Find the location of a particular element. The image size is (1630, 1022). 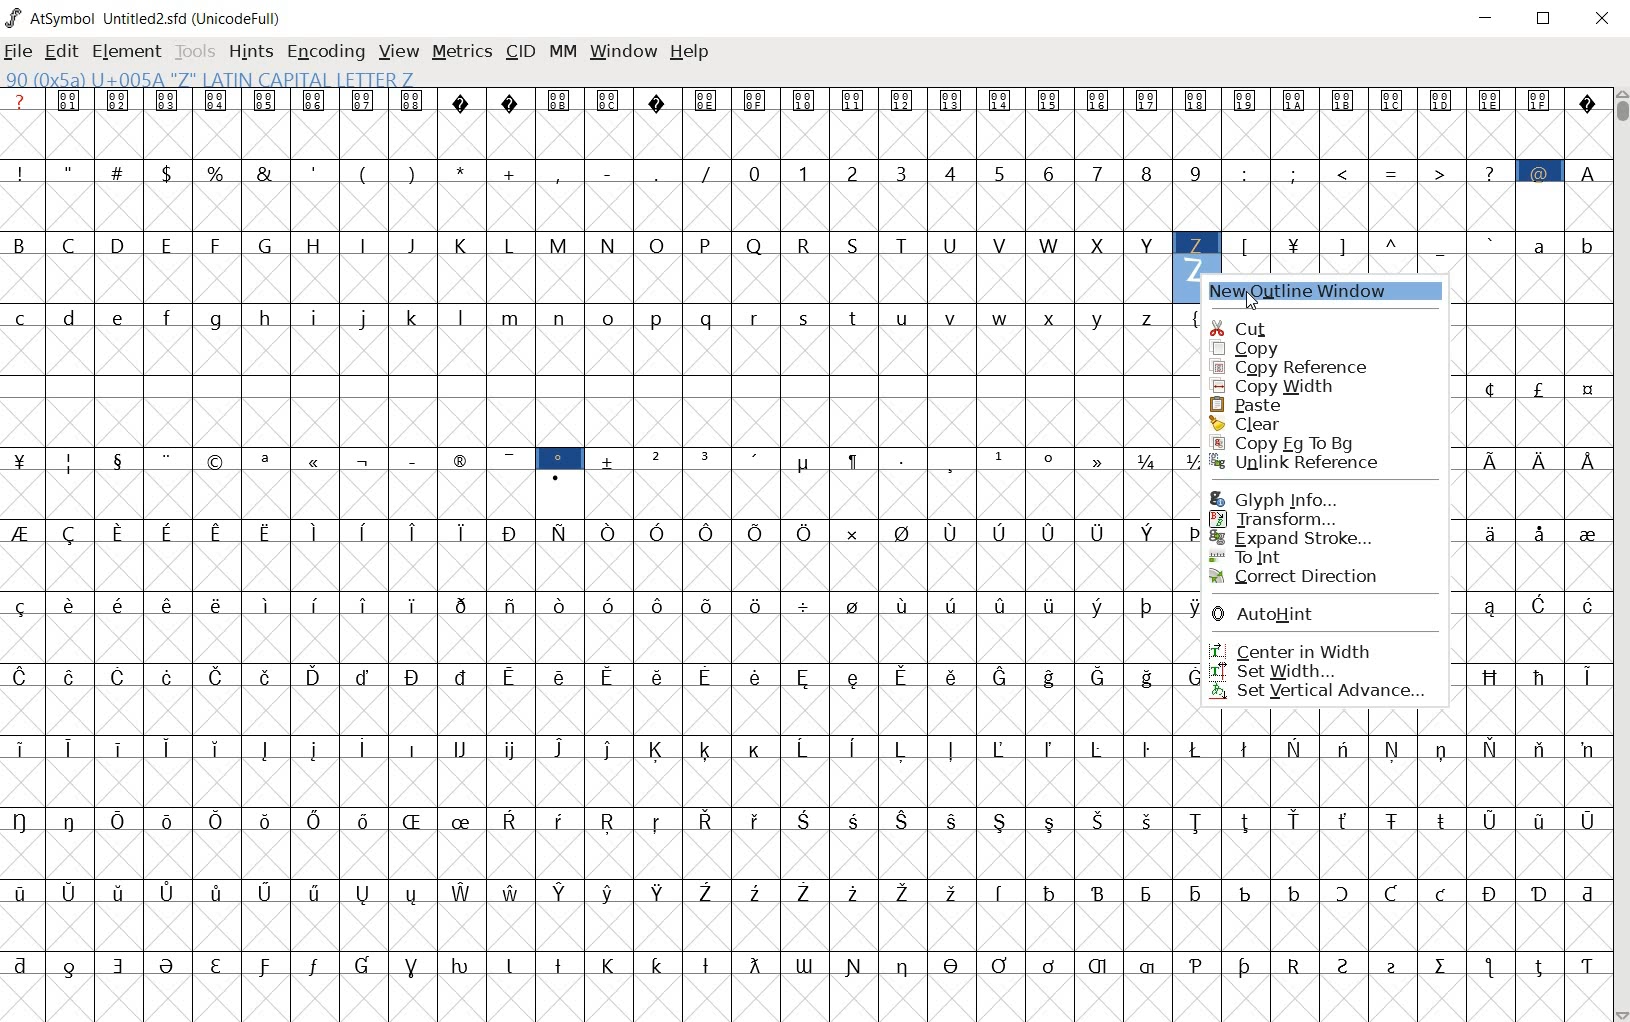

correct direction is located at coordinates (1301, 578).